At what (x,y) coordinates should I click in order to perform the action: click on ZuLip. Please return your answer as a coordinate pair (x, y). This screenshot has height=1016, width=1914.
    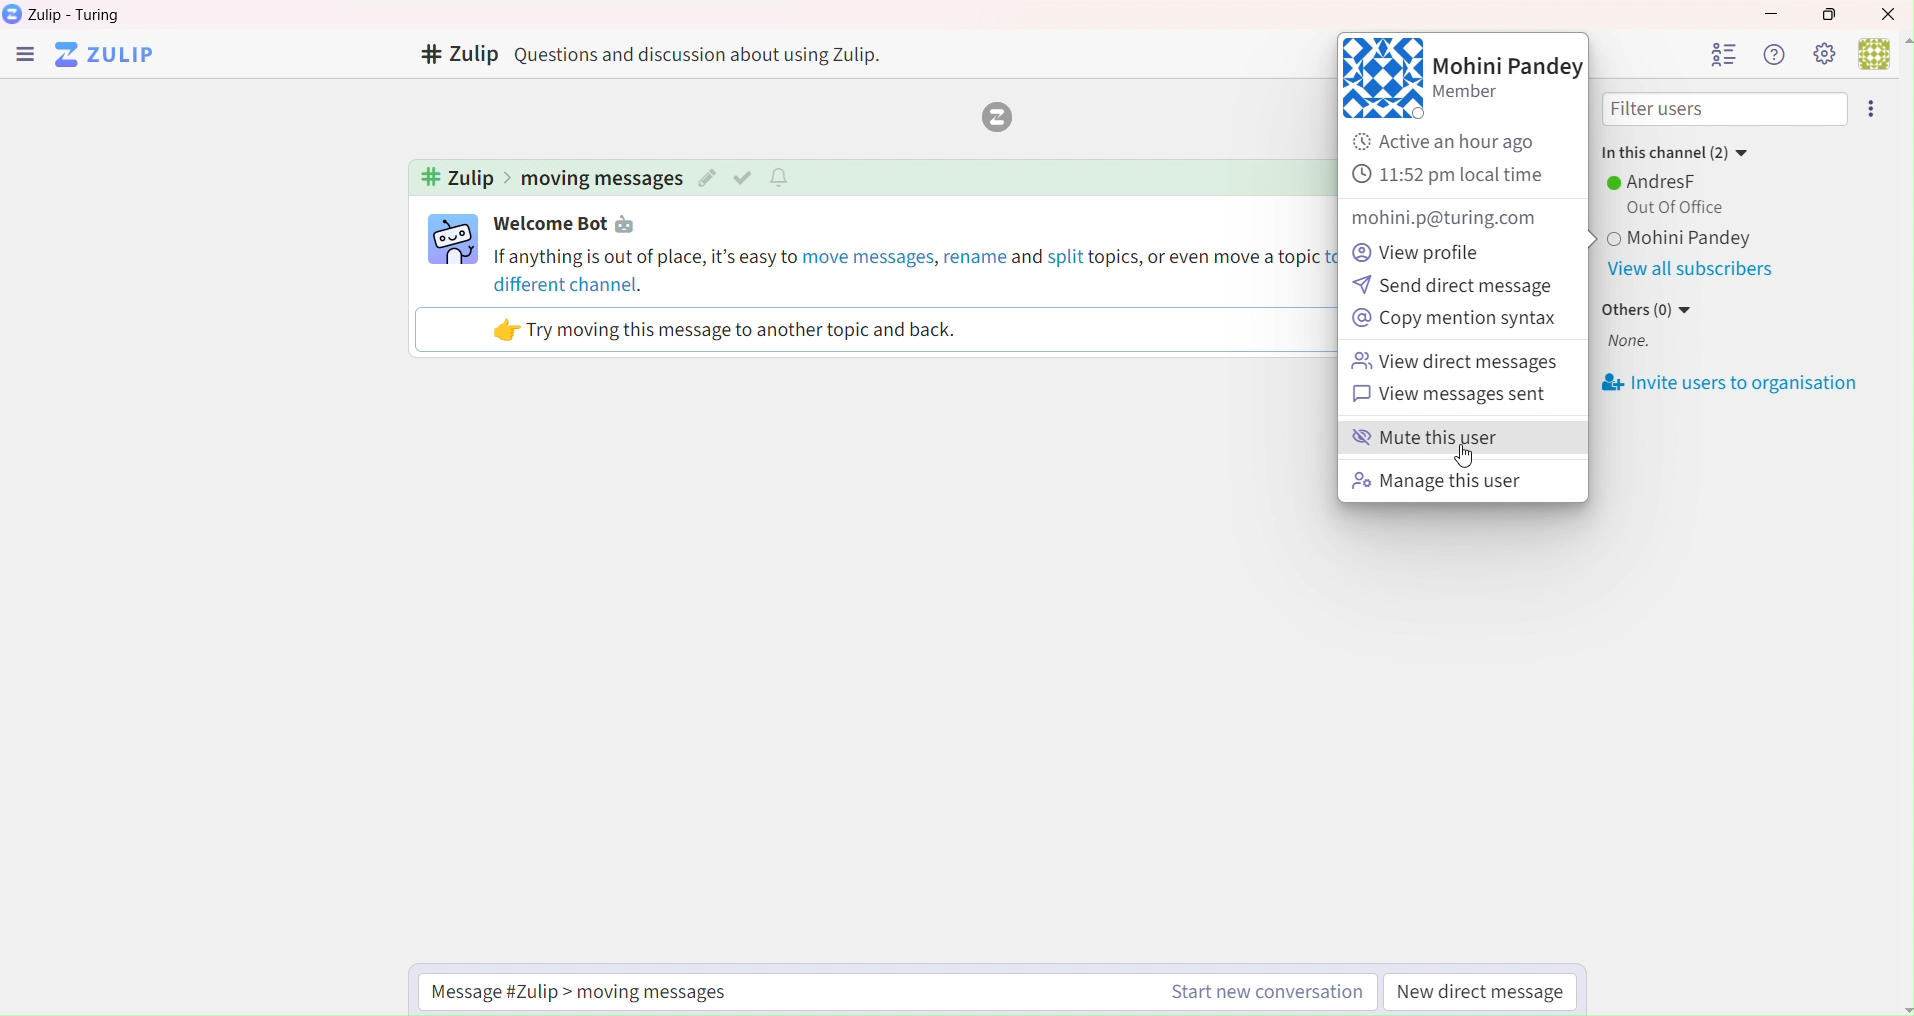
    Looking at the image, I should click on (112, 56).